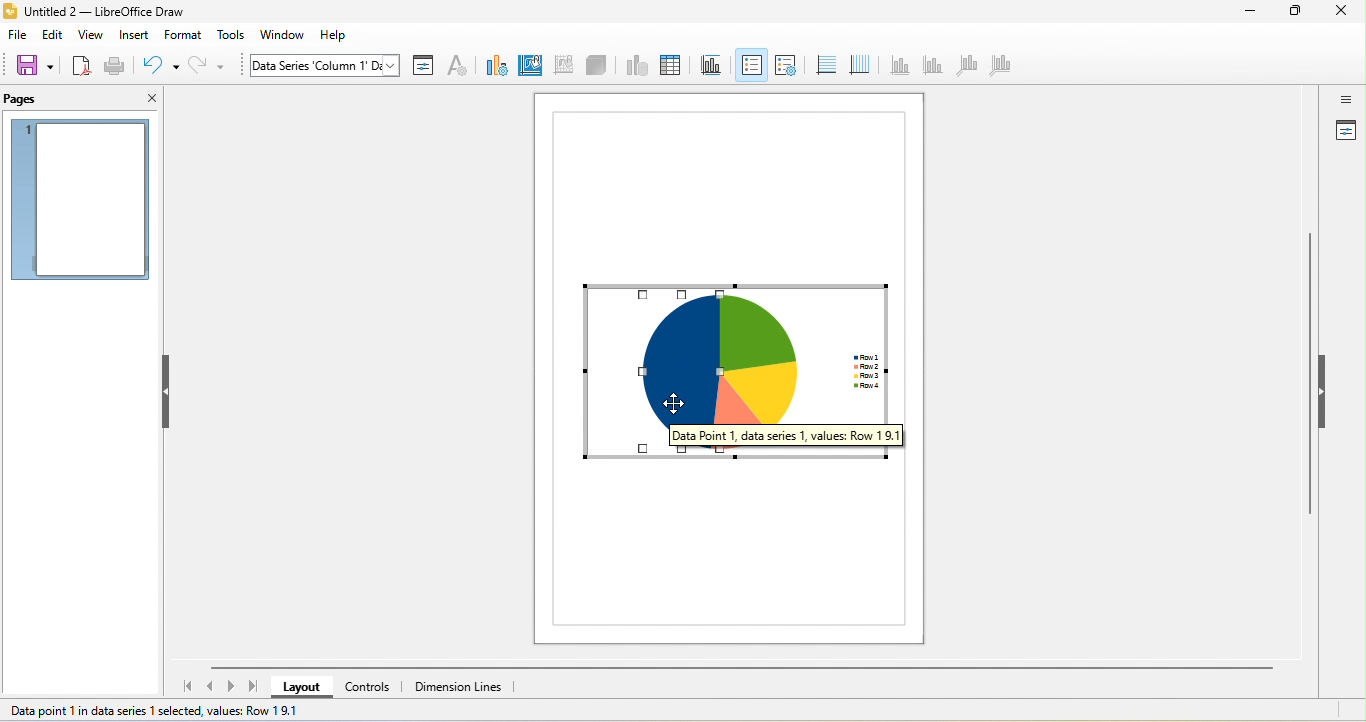 The height and width of the screenshot is (722, 1366). What do you see at coordinates (91, 36) in the screenshot?
I see `view` at bounding box center [91, 36].